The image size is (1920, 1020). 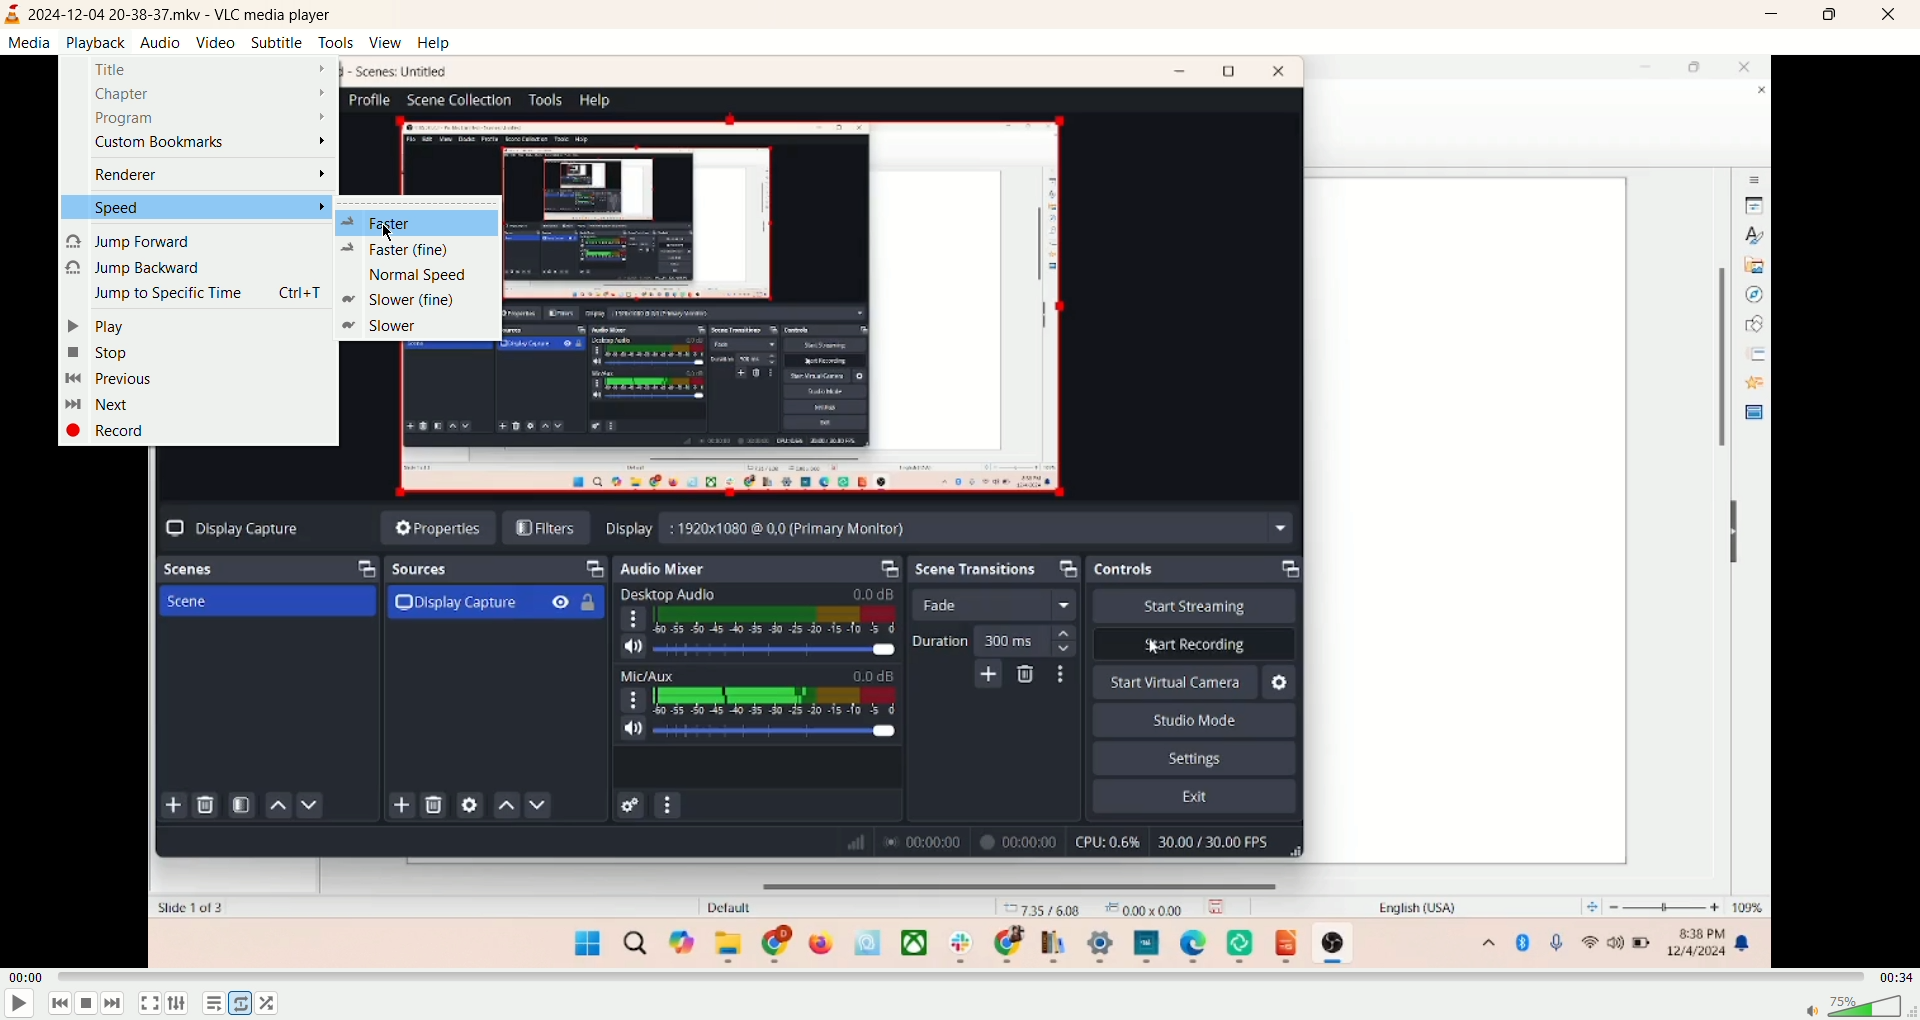 What do you see at coordinates (1769, 17) in the screenshot?
I see `minimize` at bounding box center [1769, 17].